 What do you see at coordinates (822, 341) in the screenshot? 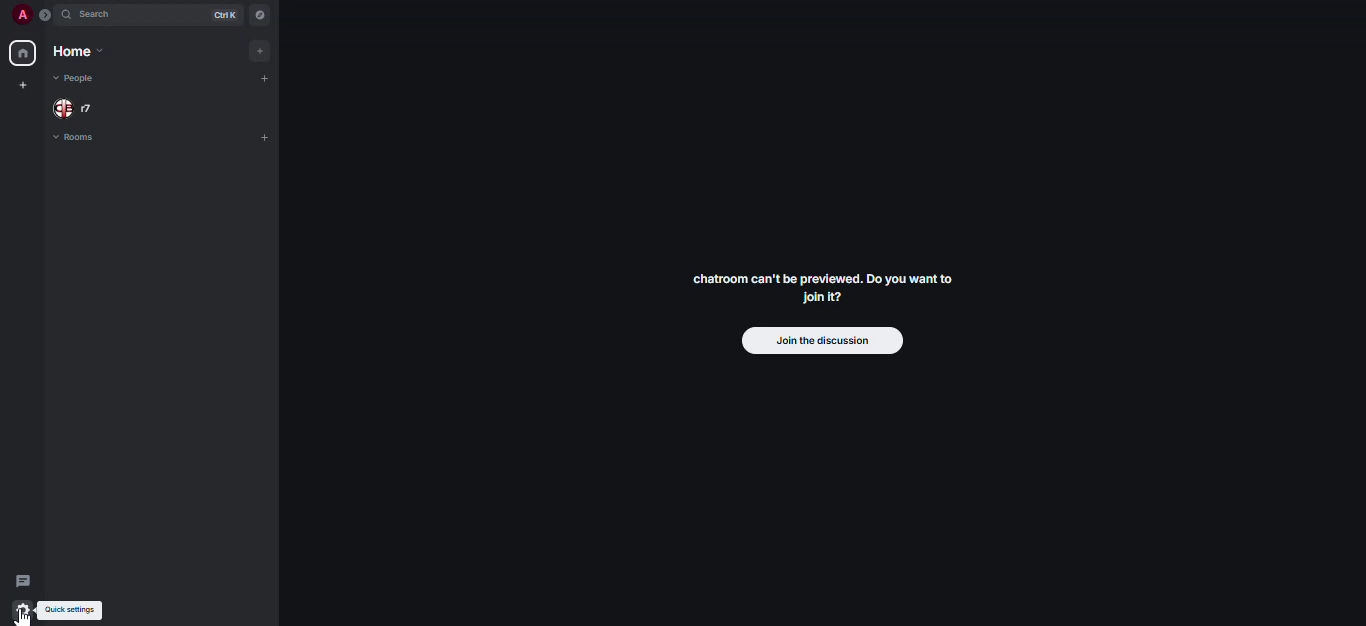
I see `join the discussion` at bounding box center [822, 341].